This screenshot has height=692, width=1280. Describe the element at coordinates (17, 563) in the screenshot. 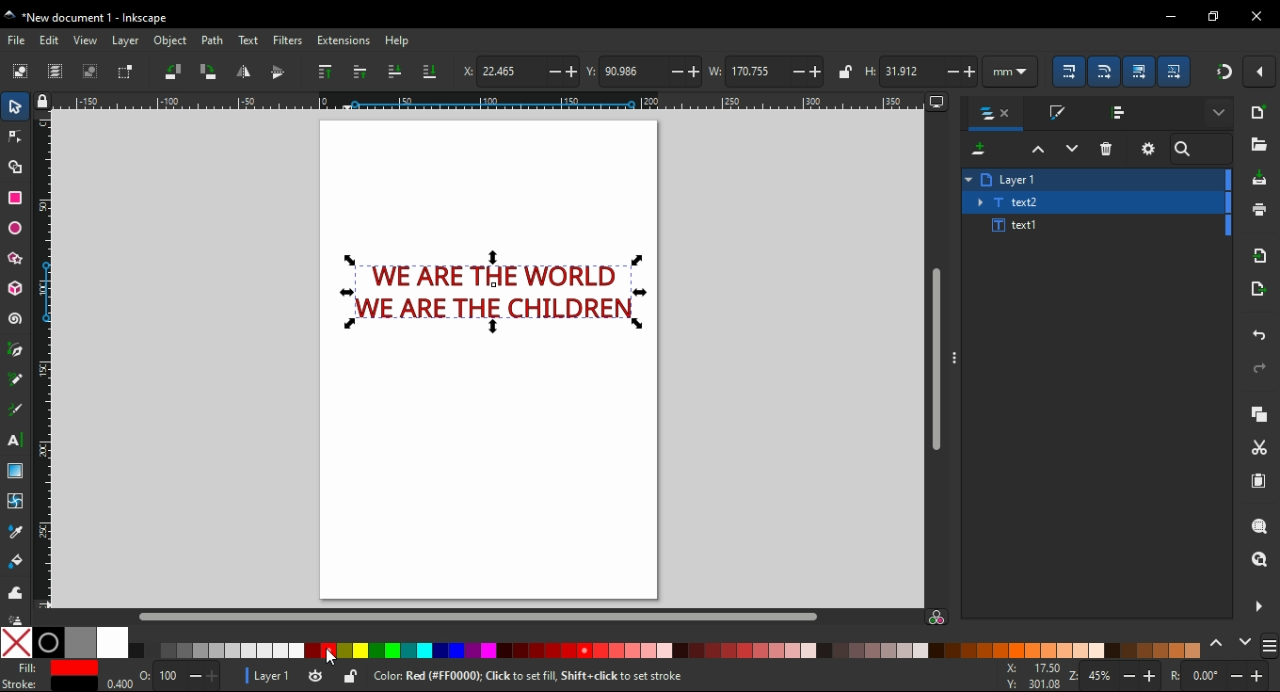

I see `paint bucket tool` at that location.